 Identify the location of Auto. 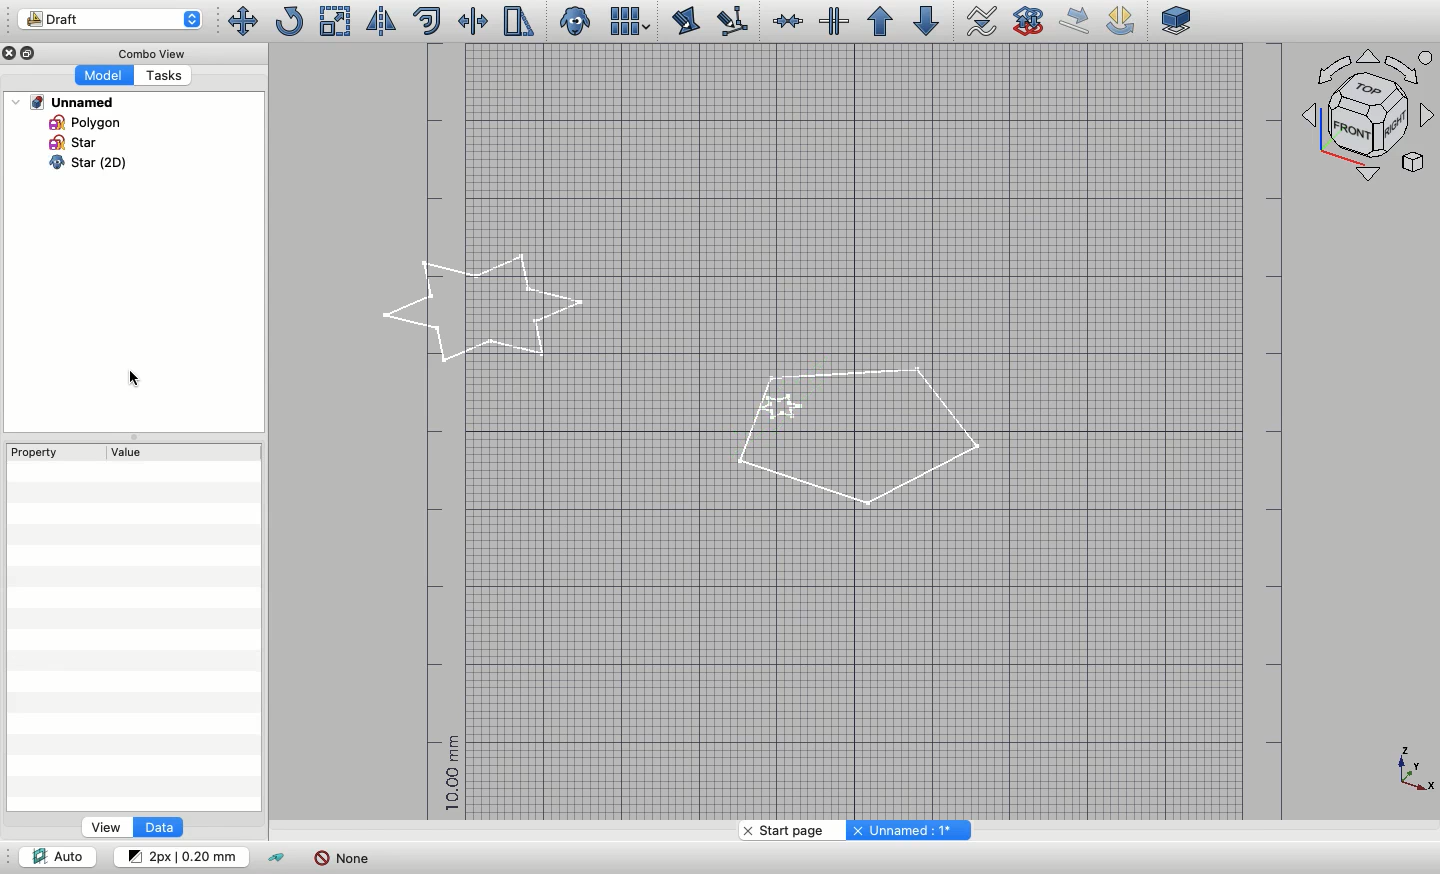
(57, 855).